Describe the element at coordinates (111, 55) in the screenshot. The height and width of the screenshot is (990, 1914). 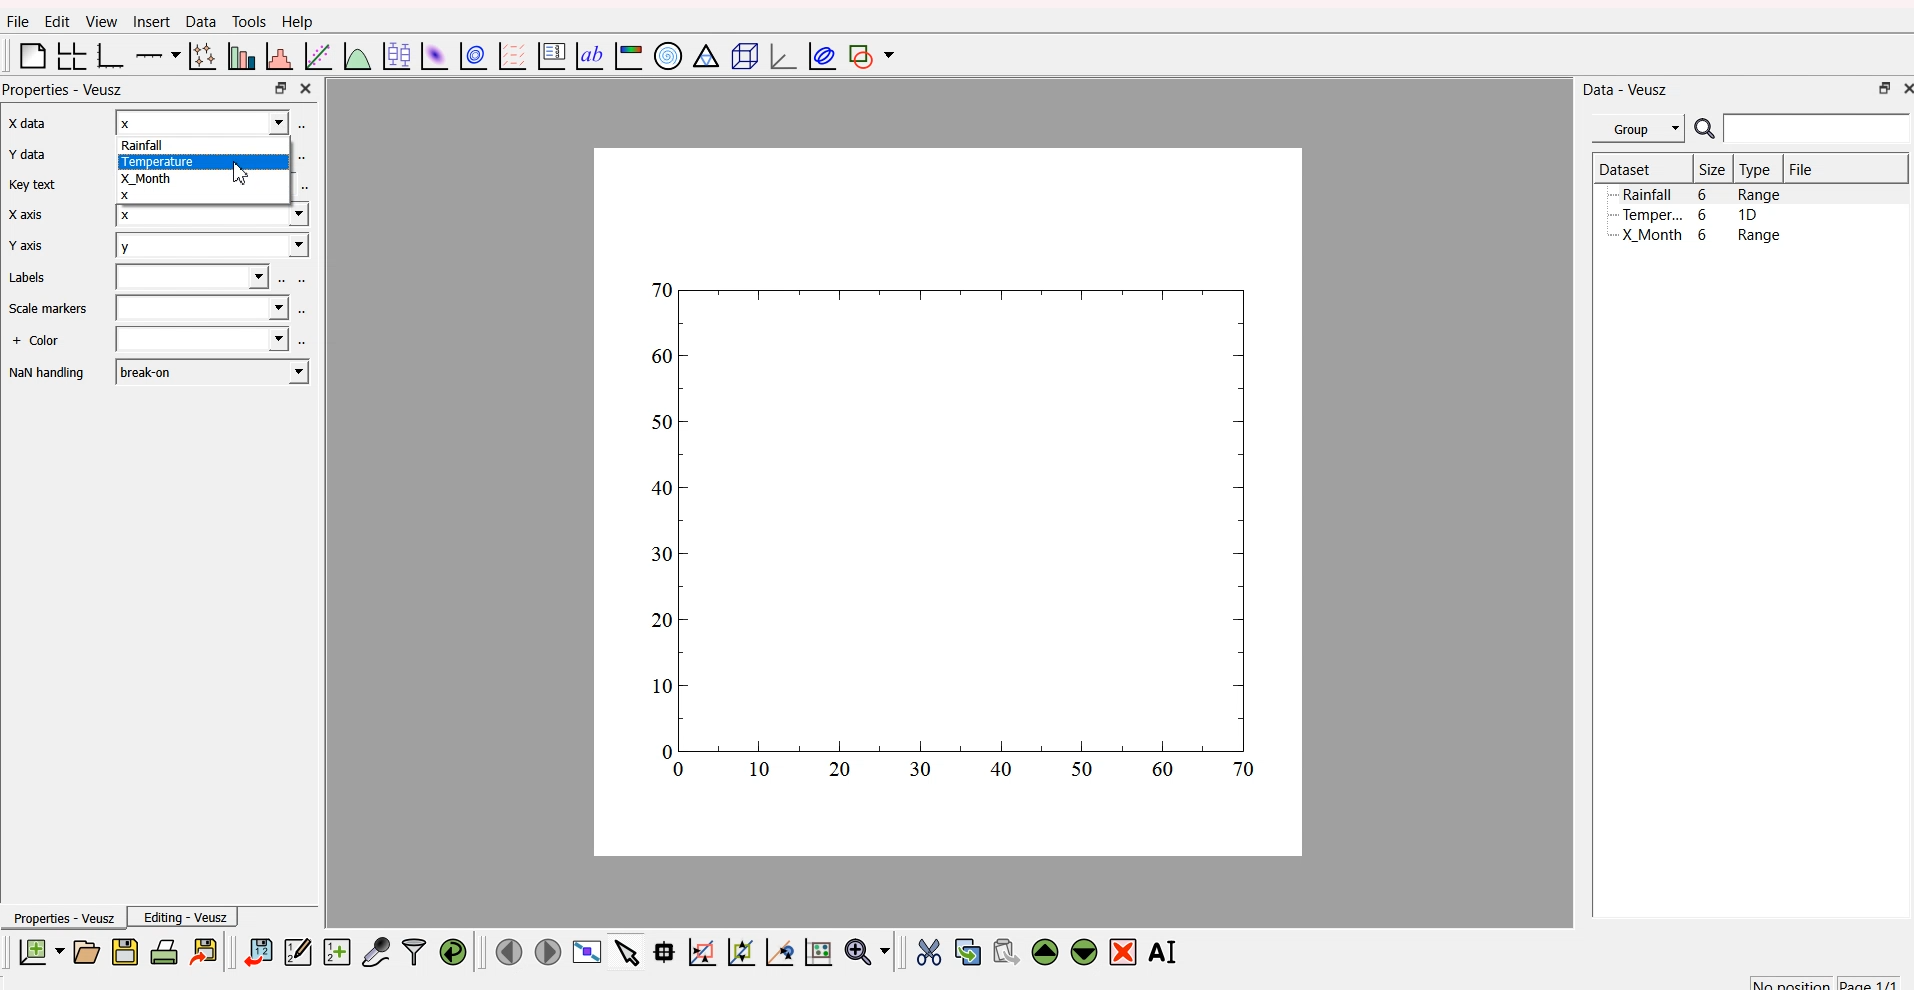
I see `base graph` at that location.